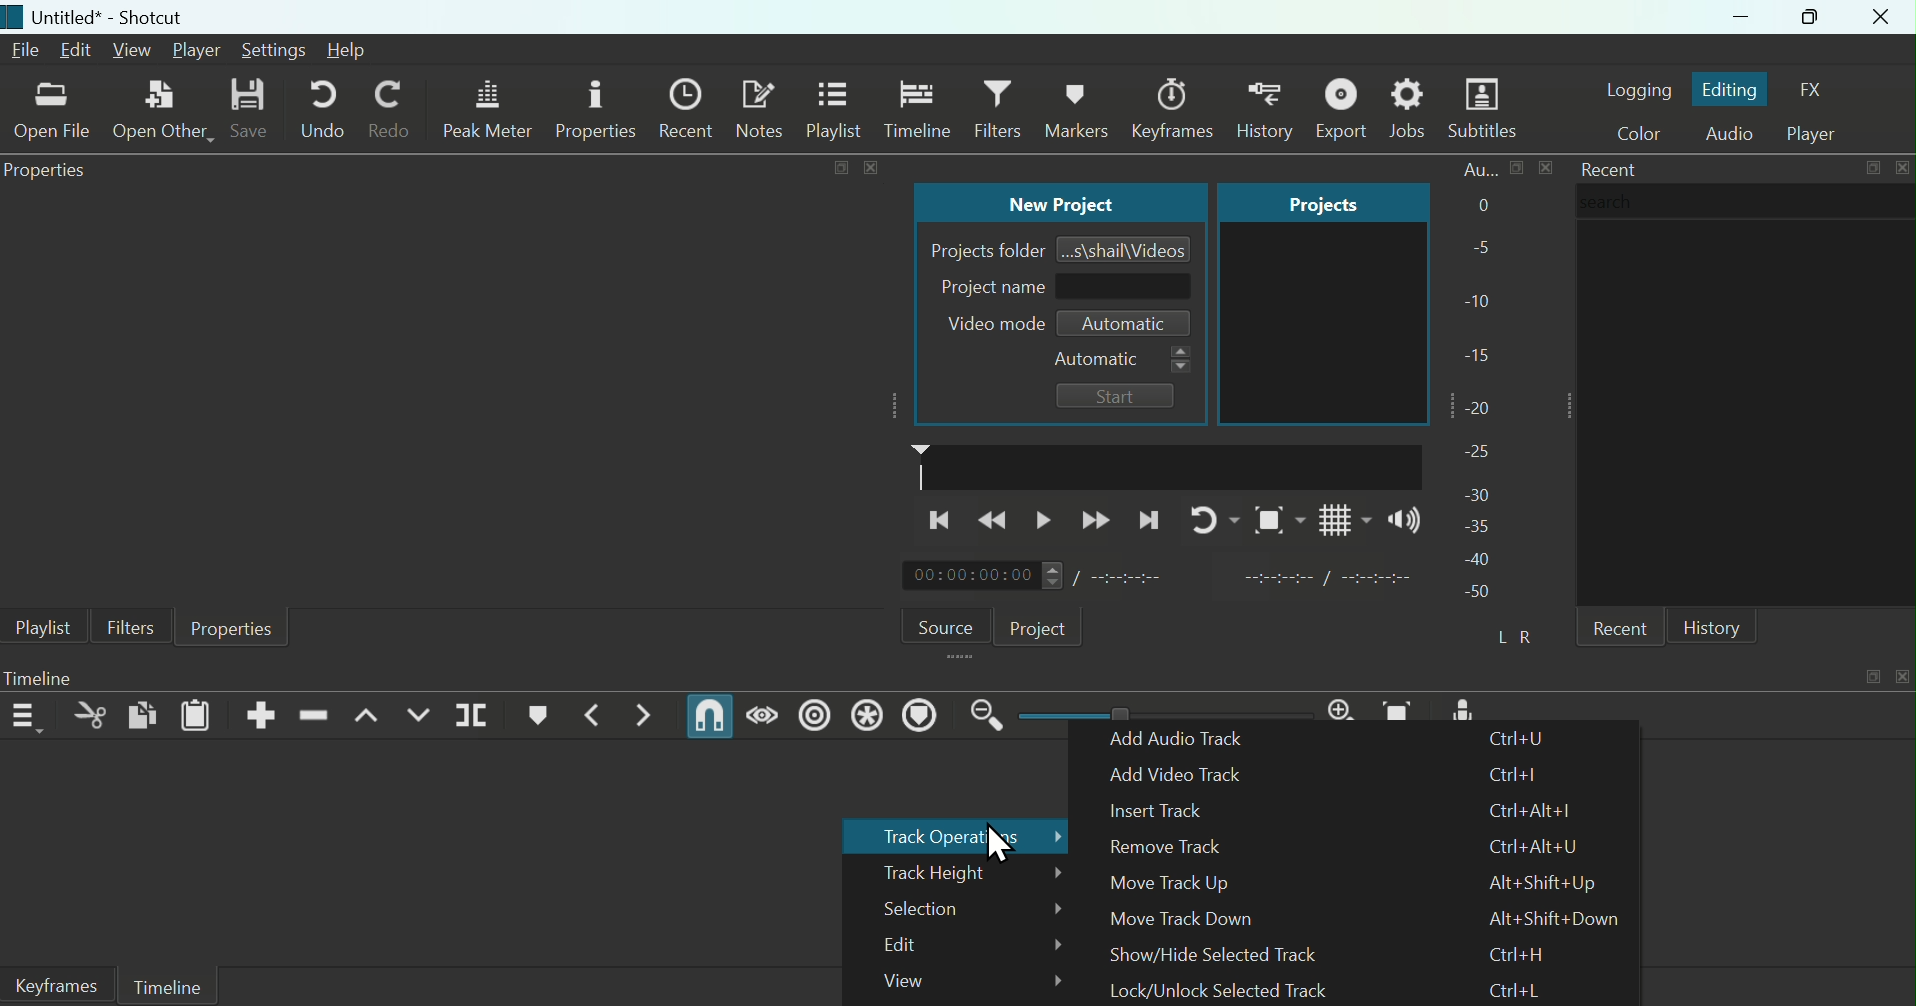 Image resolution: width=1916 pixels, height=1006 pixels. I want to click on Source, so click(941, 623).